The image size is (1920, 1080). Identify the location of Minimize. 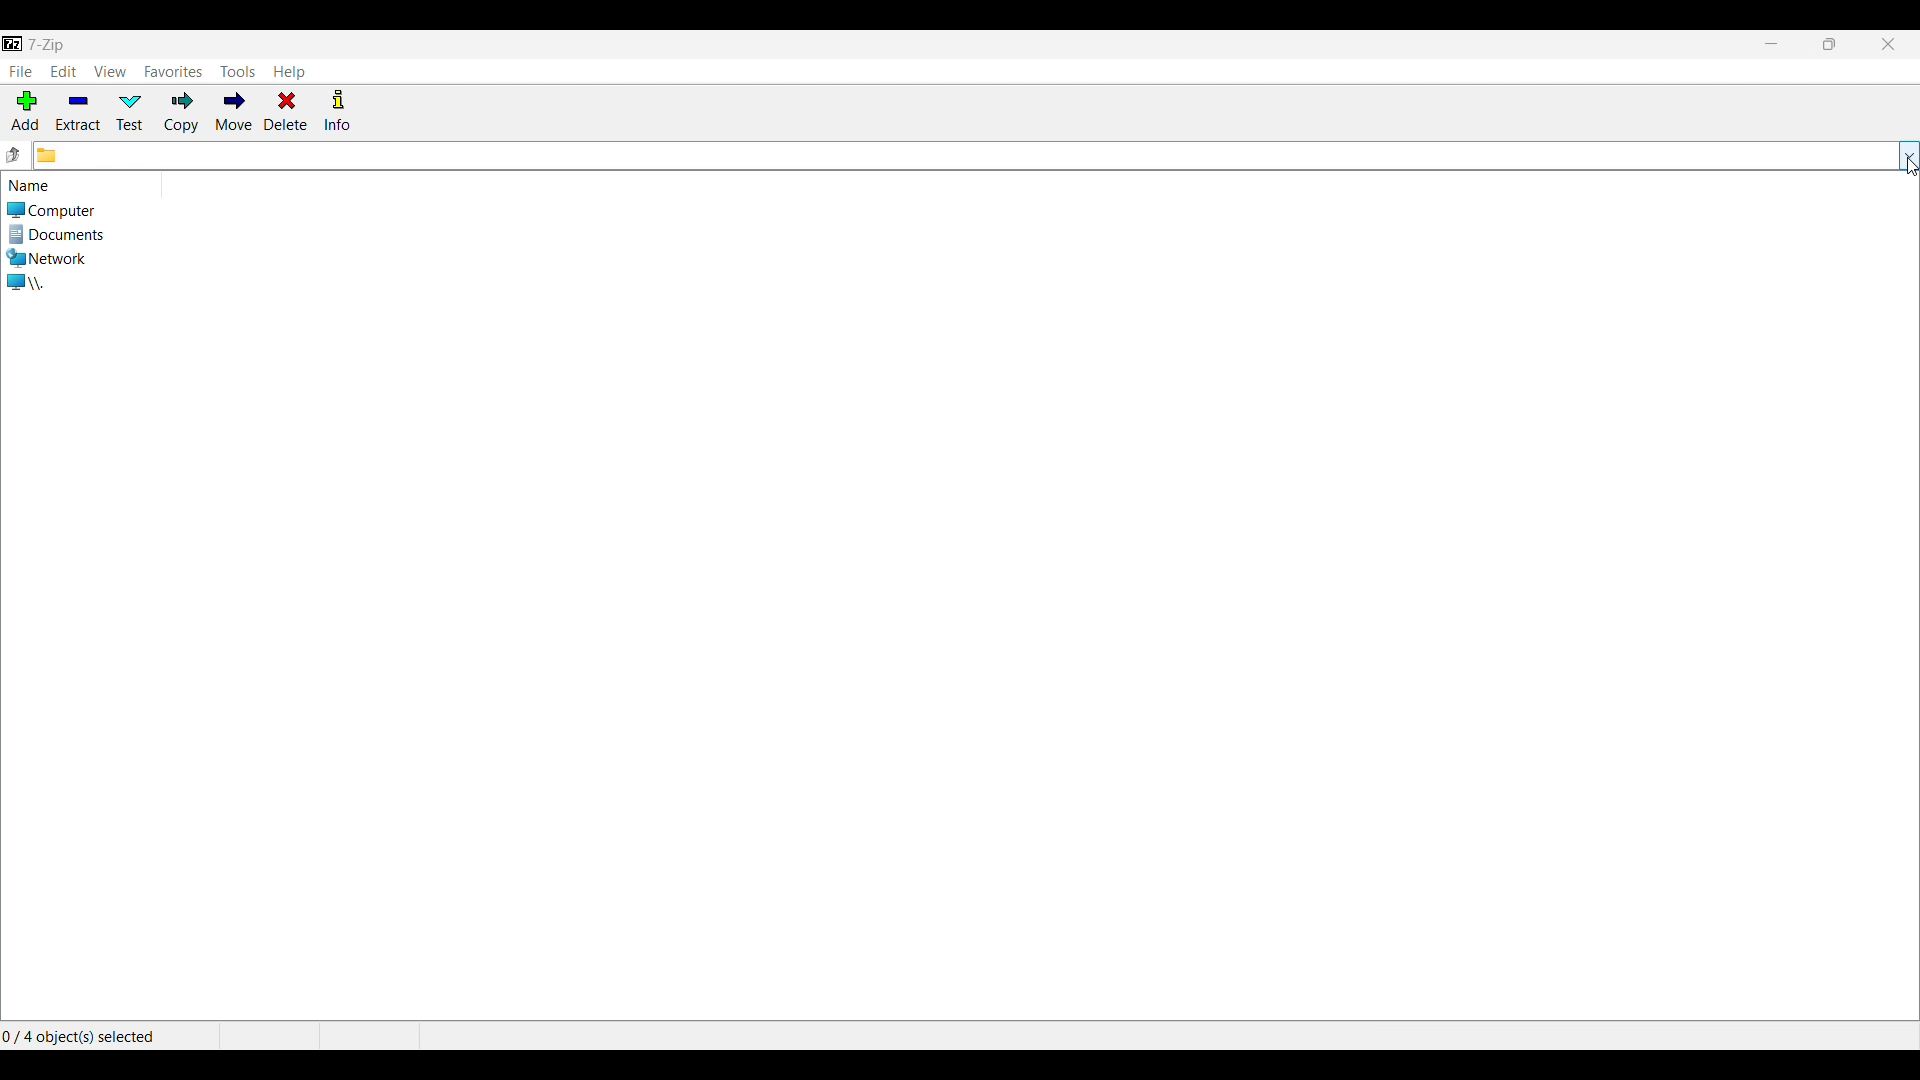
(1771, 43).